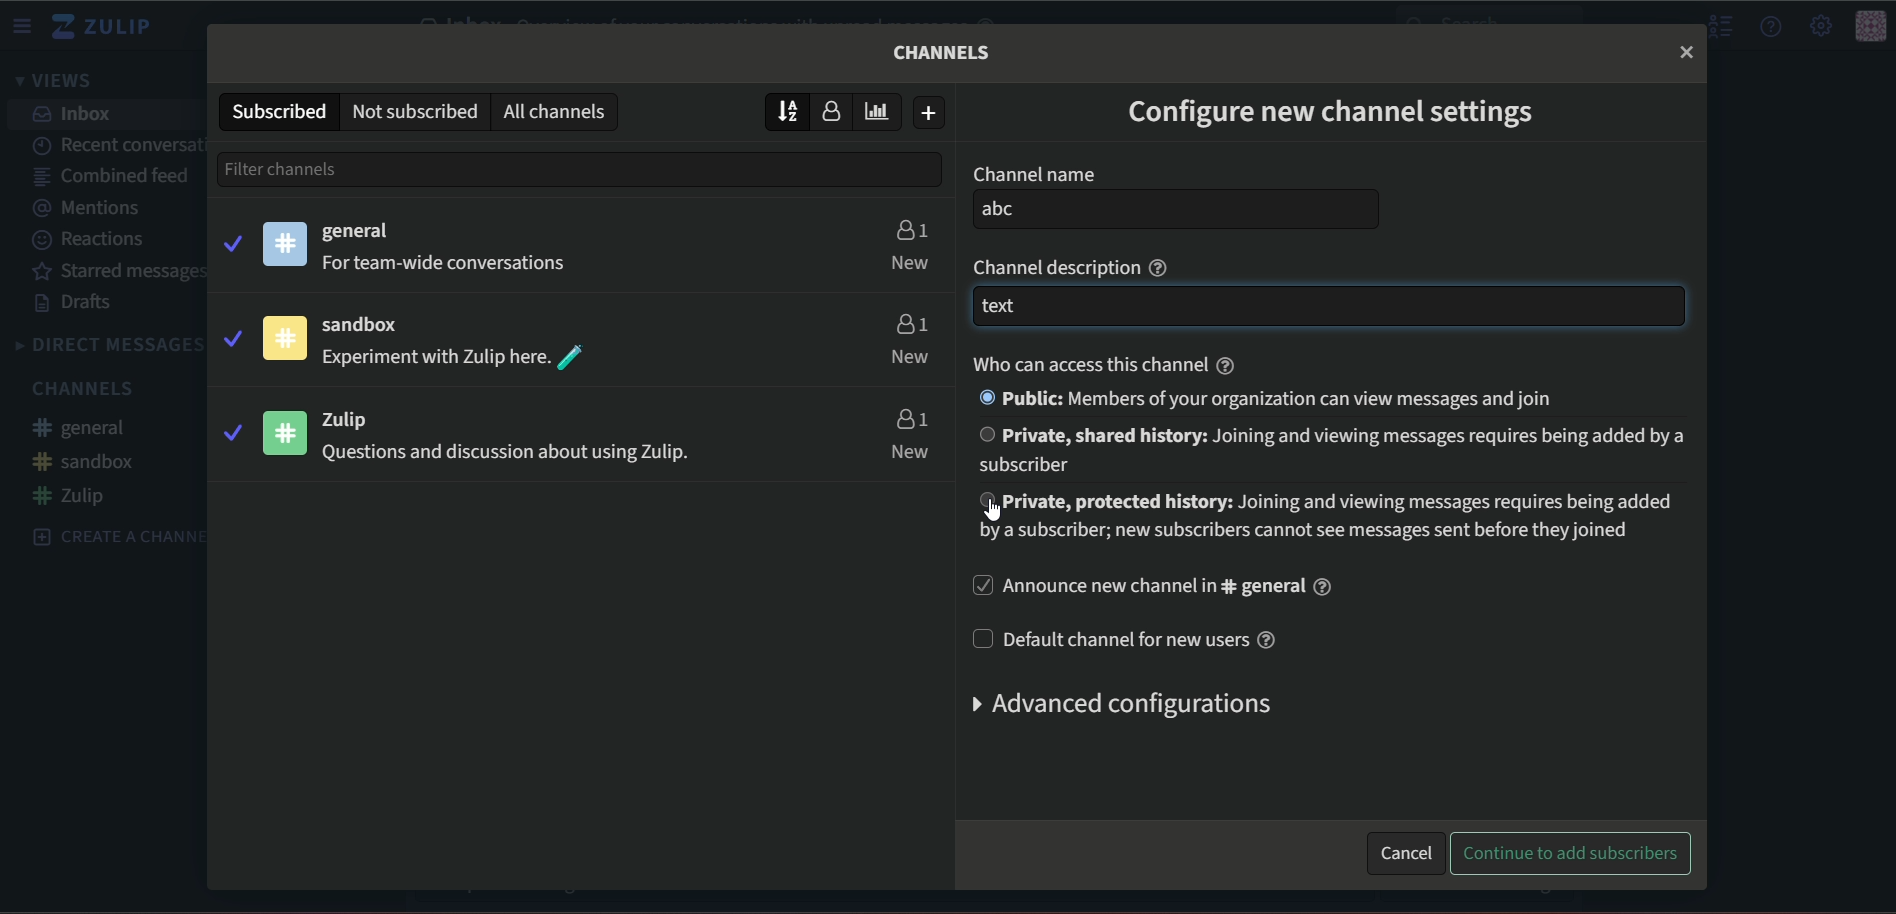 The width and height of the screenshot is (1896, 914). What do you see at coordinates (25, 26) in the screenshot?
I see `menu` at bounding box center [25, 26].